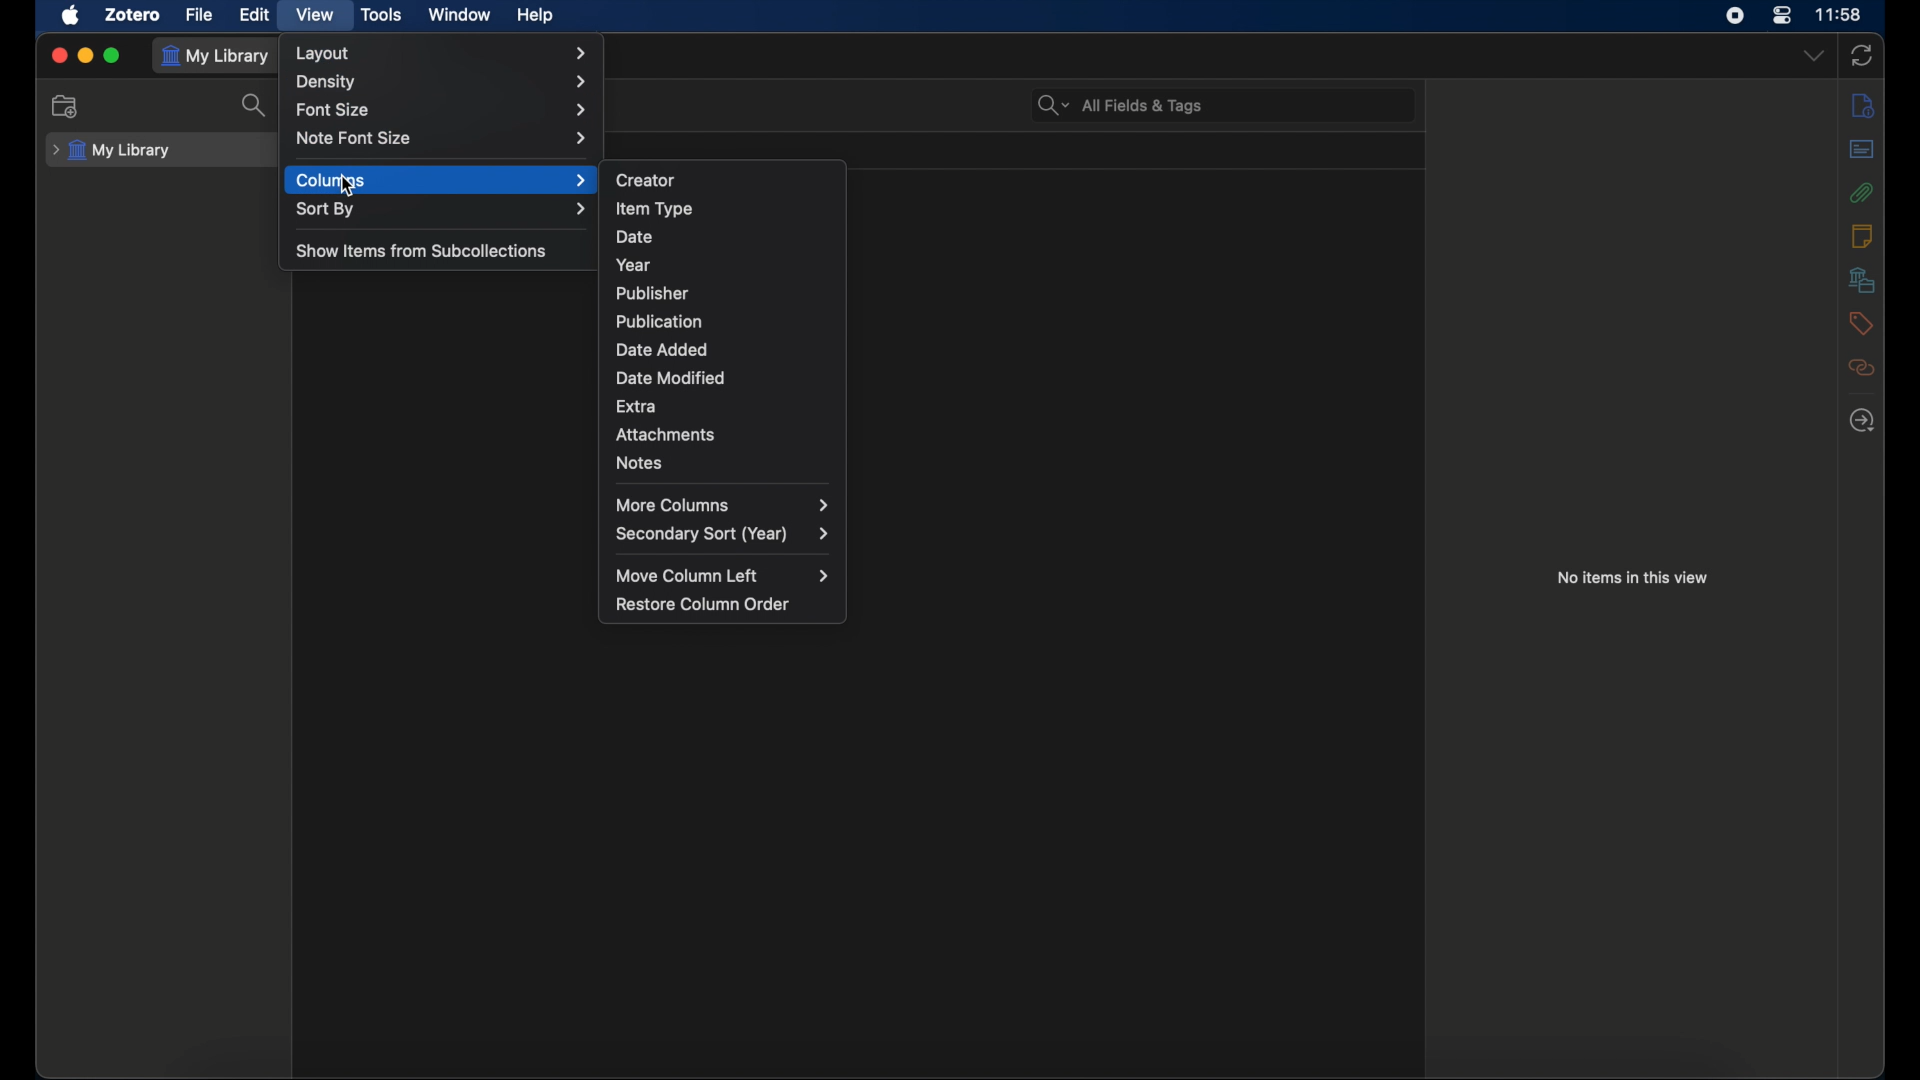 The width and height of the screenshot is (1920, 1080). Describe the element at coordinates (638, 406) in the screenshot. I see `extra` at that location.